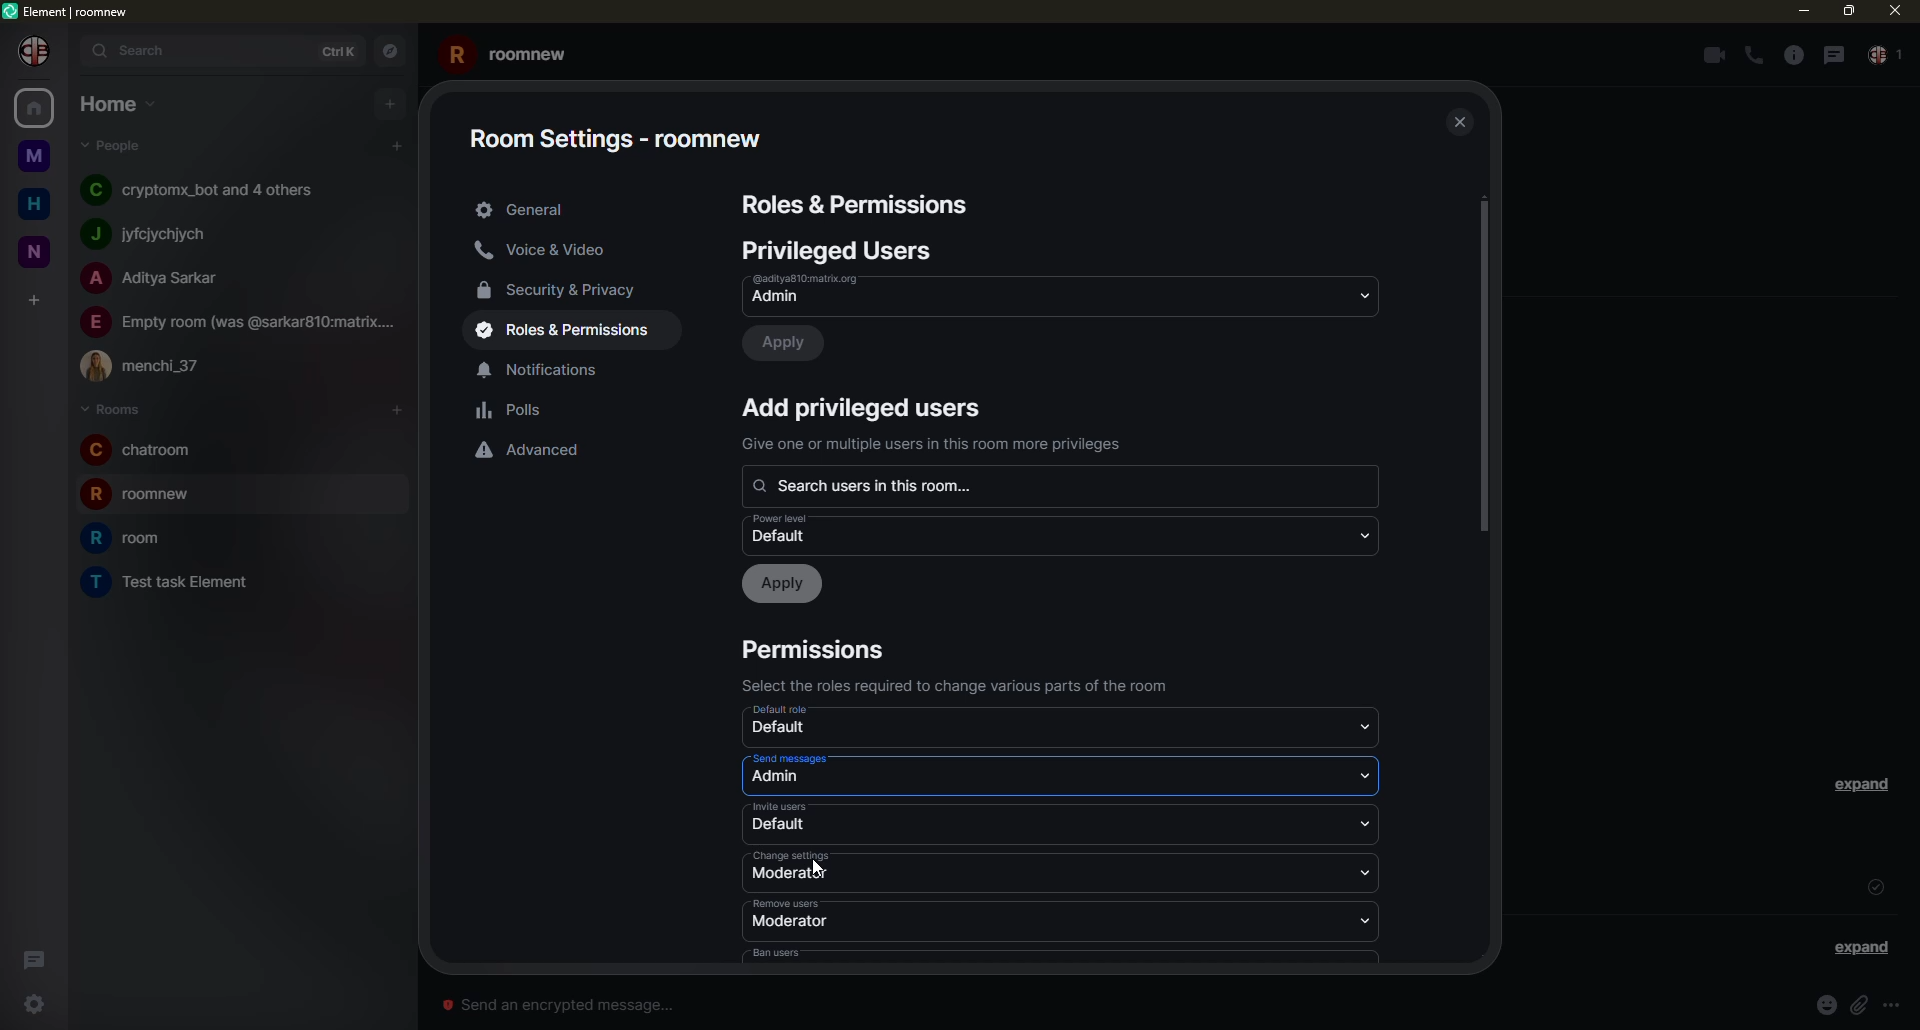 This screenshot has height=1030, width=1920. What do you see at coordinates (172, 581) in the screenshot?
I see `room` at bounding box center [172, 581].